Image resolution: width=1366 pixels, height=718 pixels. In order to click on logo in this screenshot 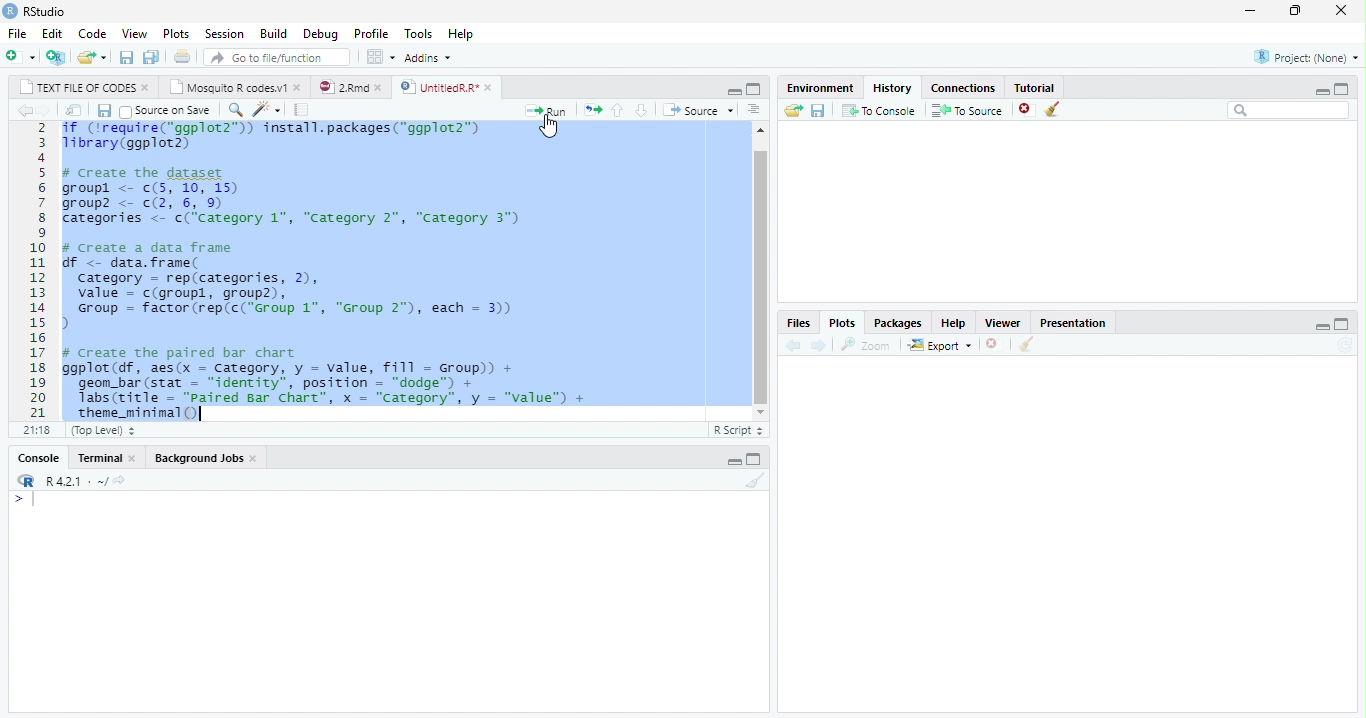, I will do `click(26, 480)`.